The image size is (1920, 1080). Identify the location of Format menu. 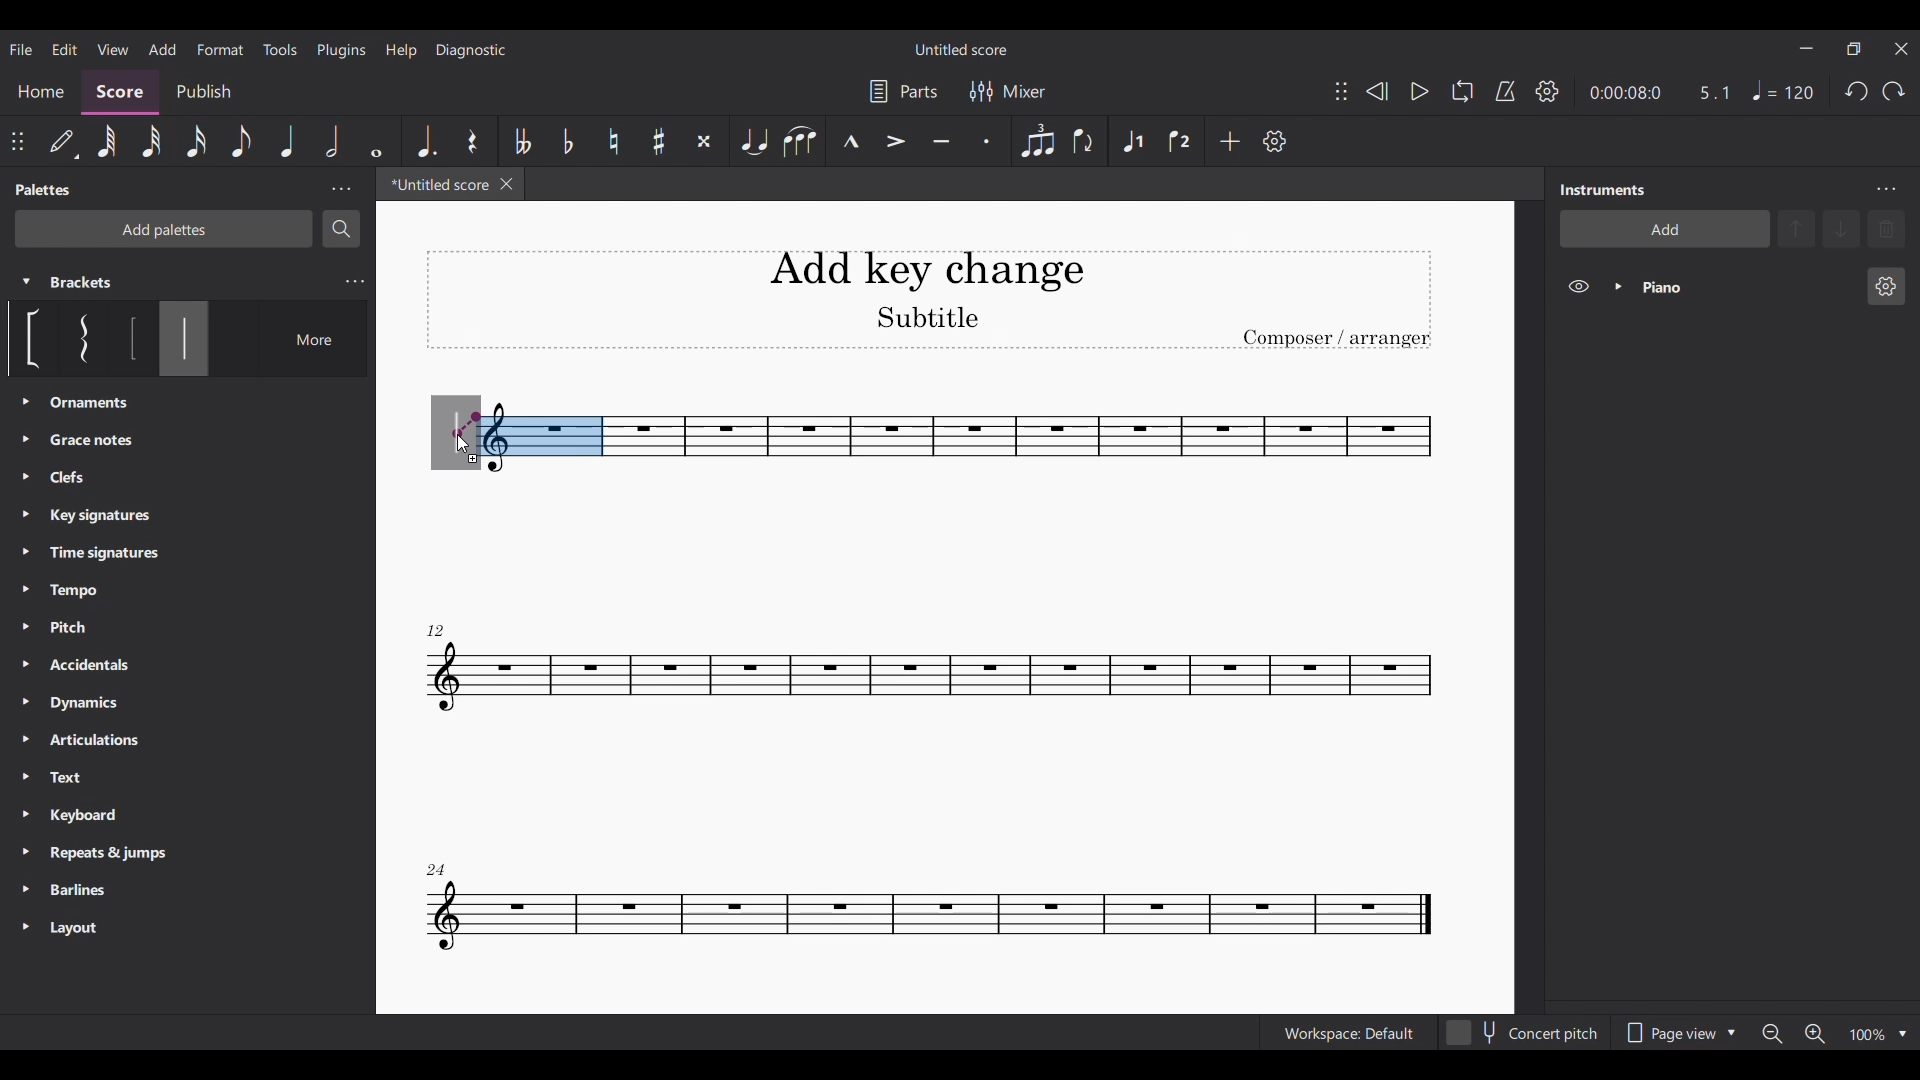
(220, 48).